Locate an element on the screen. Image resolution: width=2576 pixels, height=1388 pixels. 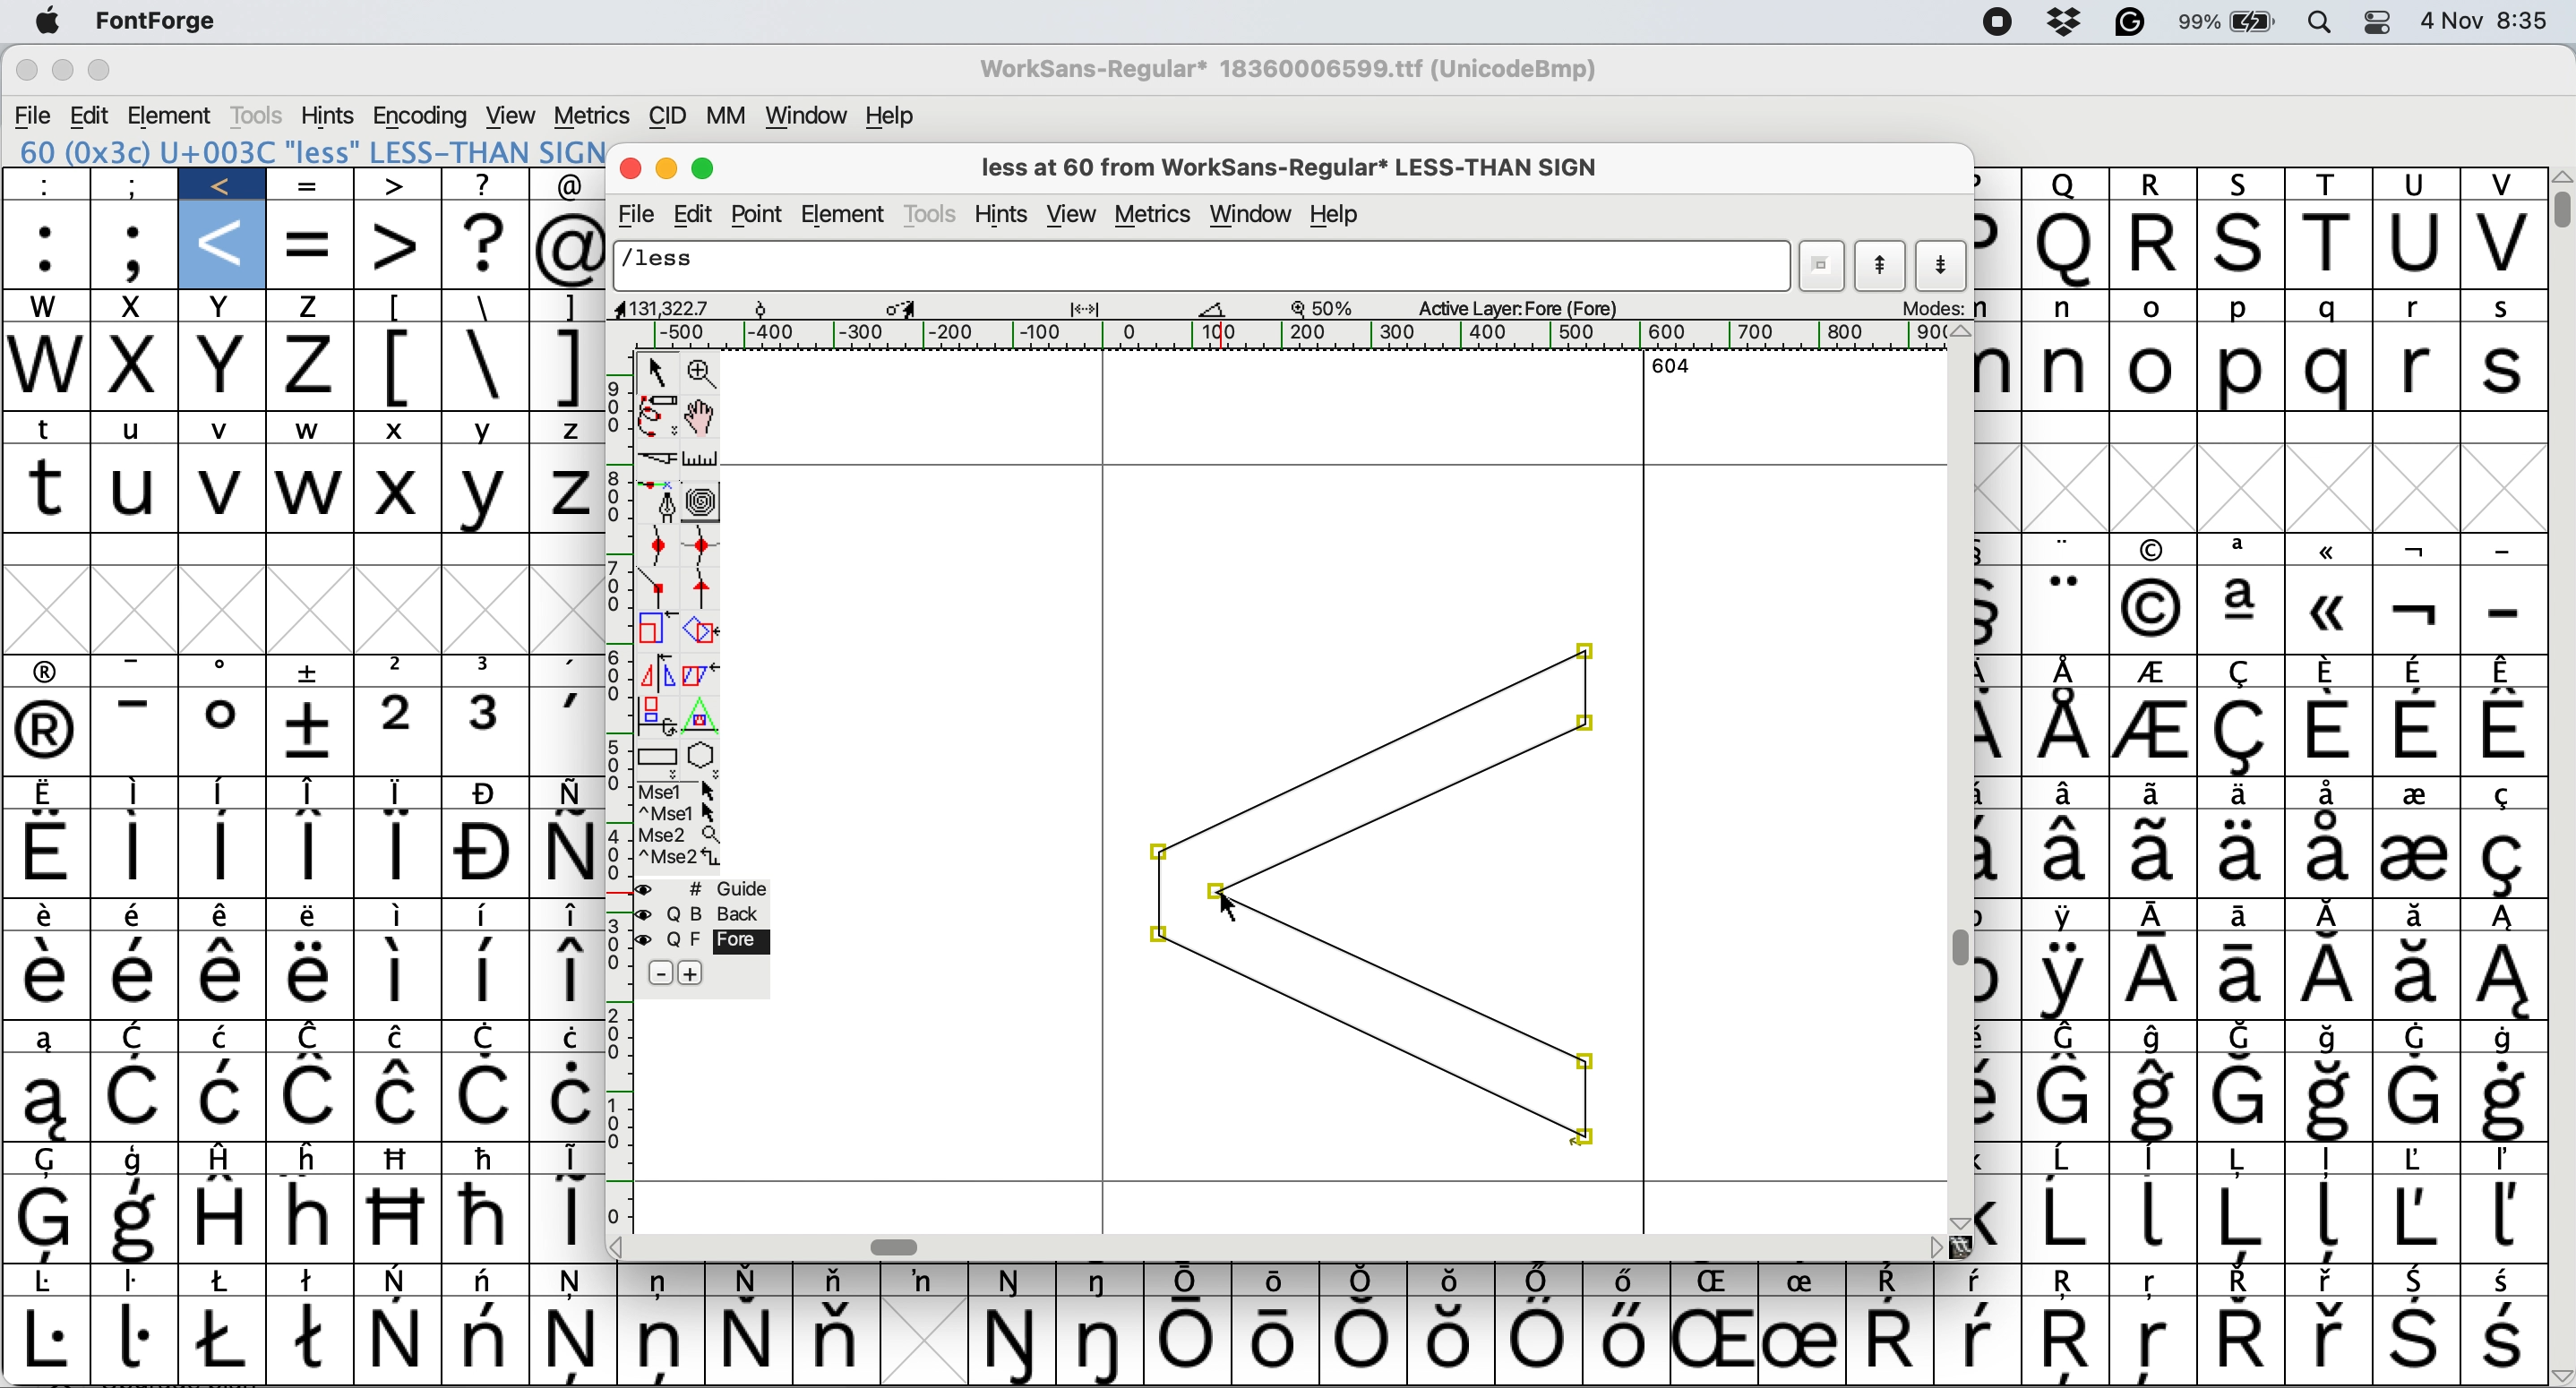
edit is located at coordinates (700, 212).